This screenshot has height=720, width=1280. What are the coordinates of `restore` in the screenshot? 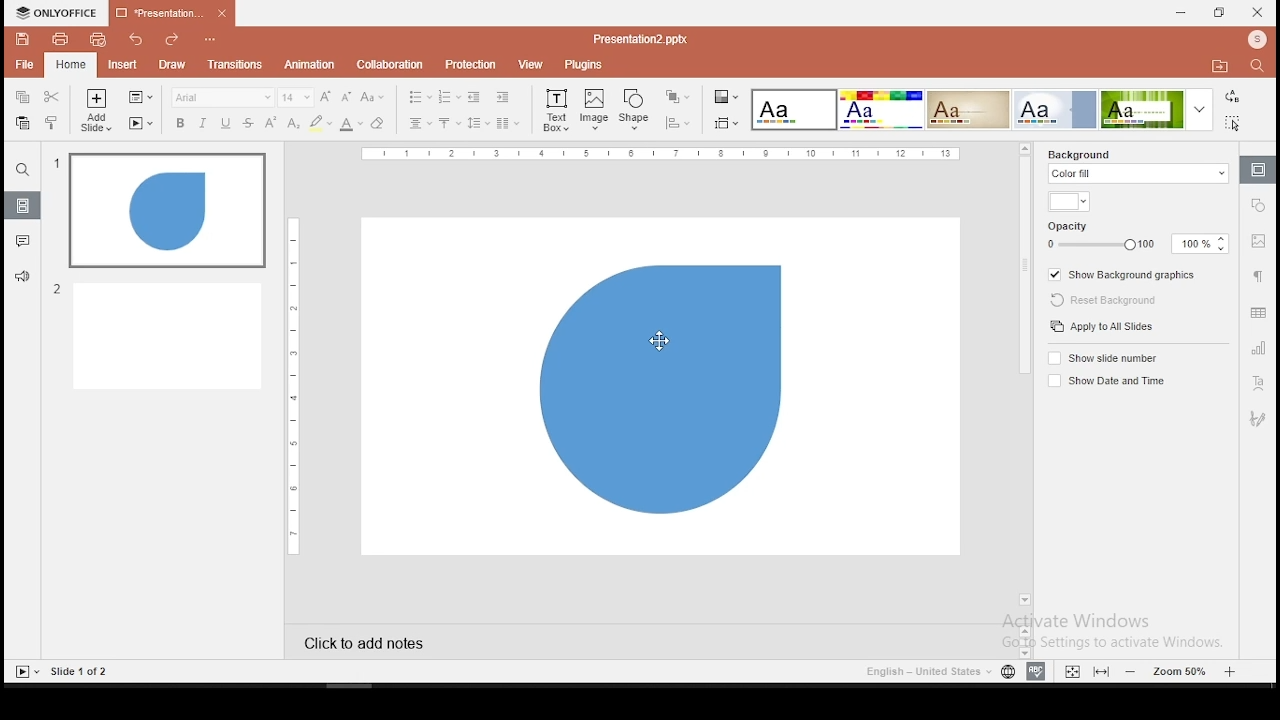 It's located at (1218, 14).